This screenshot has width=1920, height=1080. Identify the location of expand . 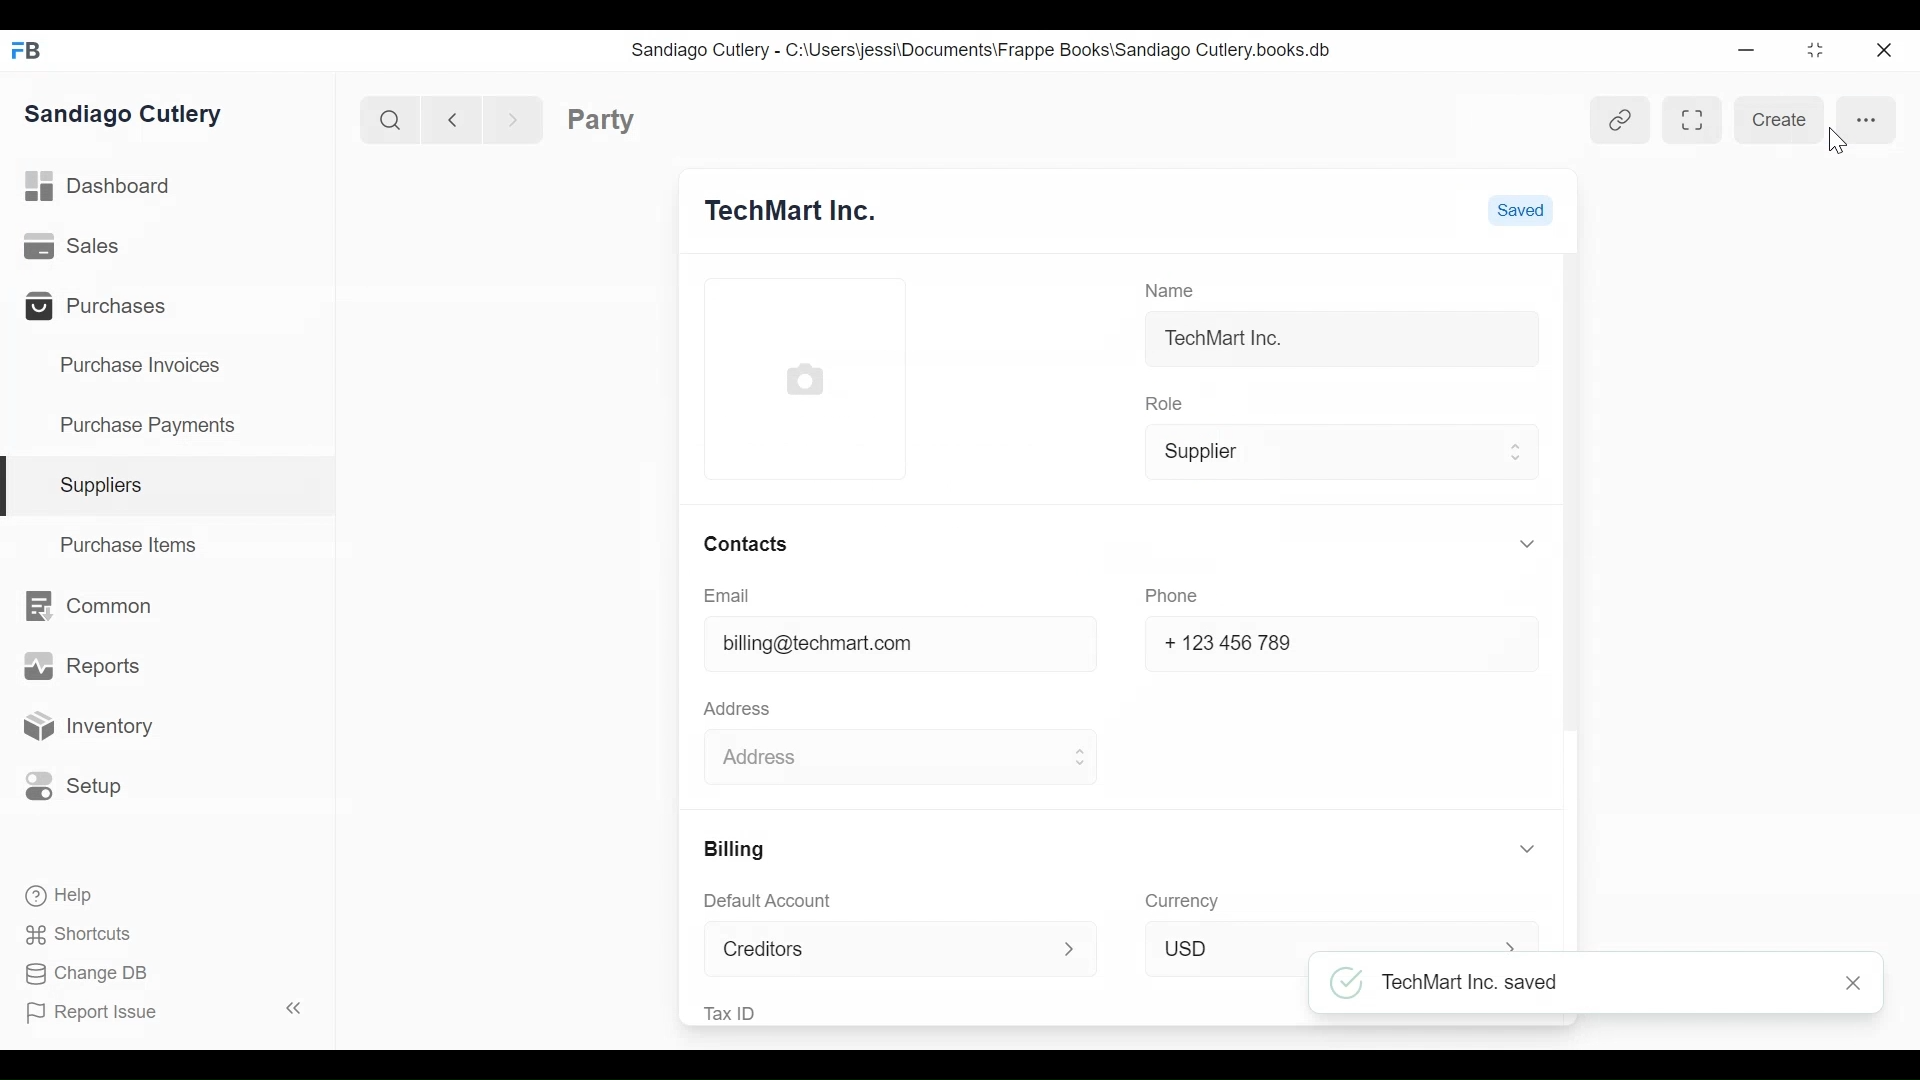
(1512, 547).